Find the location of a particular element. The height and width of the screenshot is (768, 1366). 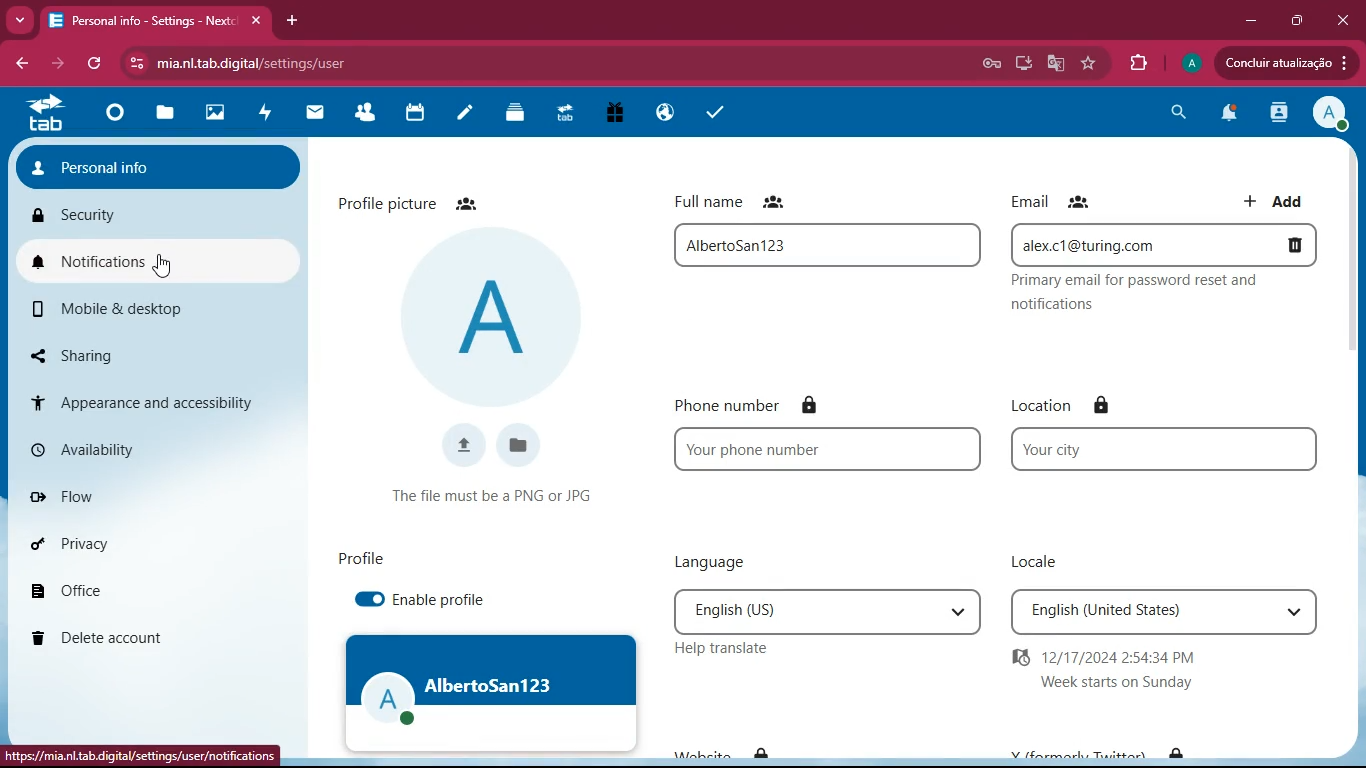

calendar is located at coordinates (410, 113).